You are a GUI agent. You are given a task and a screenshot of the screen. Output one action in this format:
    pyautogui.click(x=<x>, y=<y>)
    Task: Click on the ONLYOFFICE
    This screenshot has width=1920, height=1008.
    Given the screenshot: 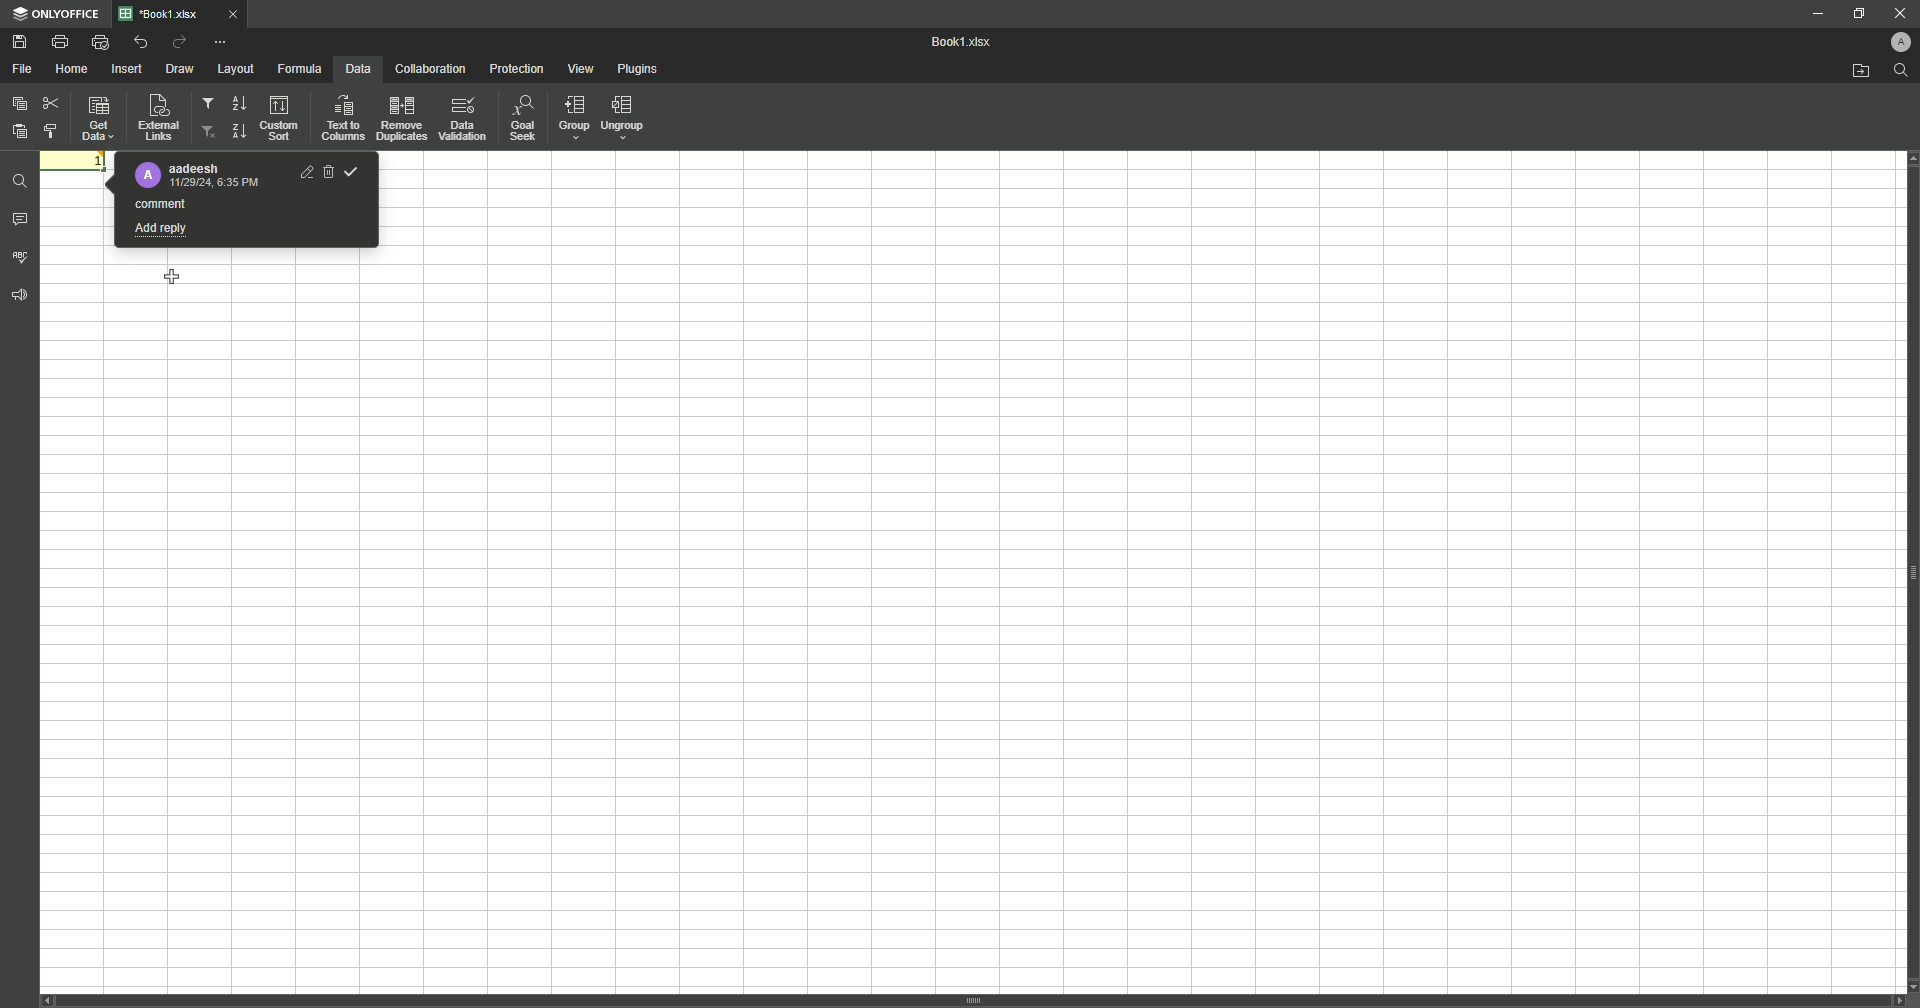 What is the action you would take?
    pyautogui.click(x=57, y=14)
    